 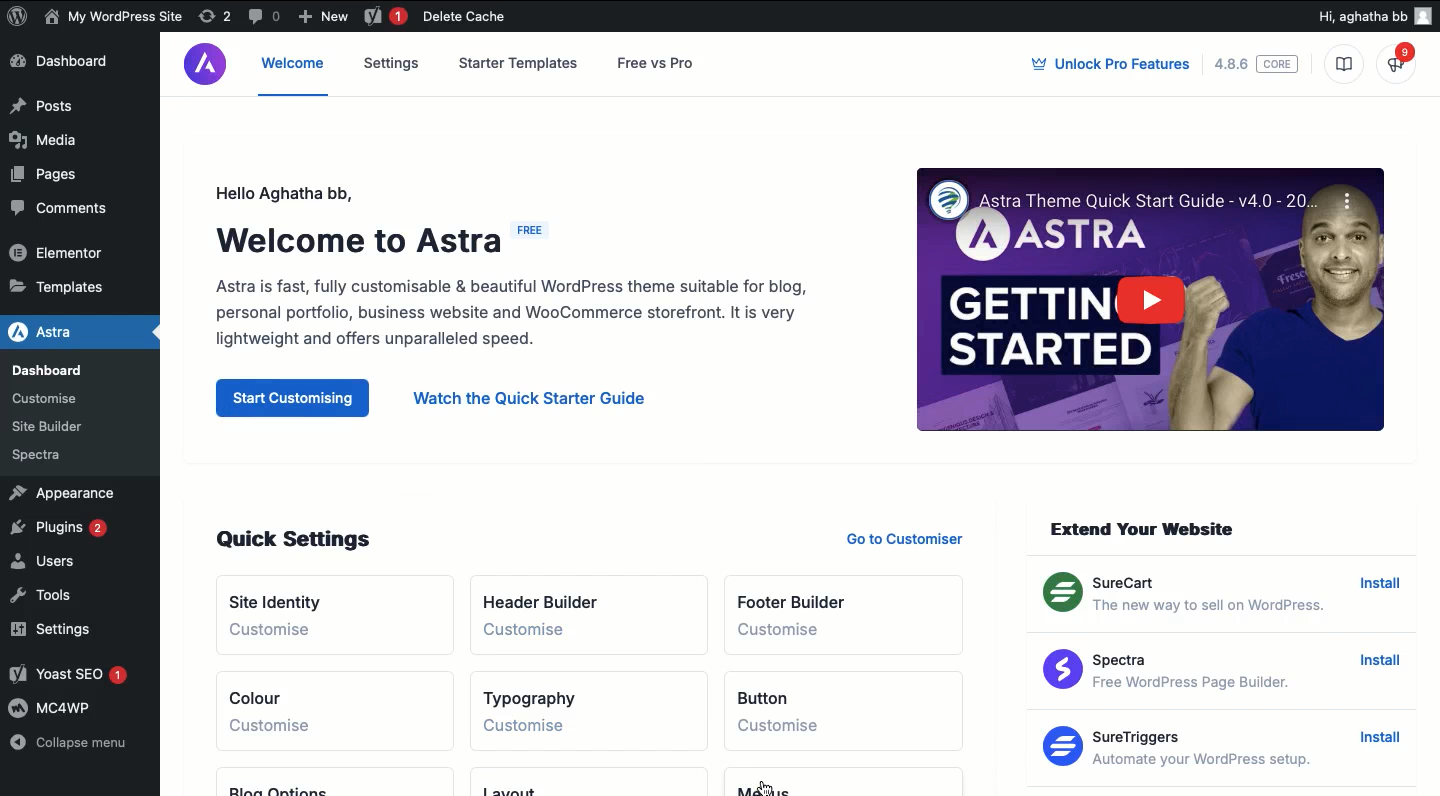 What do you see at coordinates (114, 18) in the screenshot?
I see `User` at bounding box center [114, 18].